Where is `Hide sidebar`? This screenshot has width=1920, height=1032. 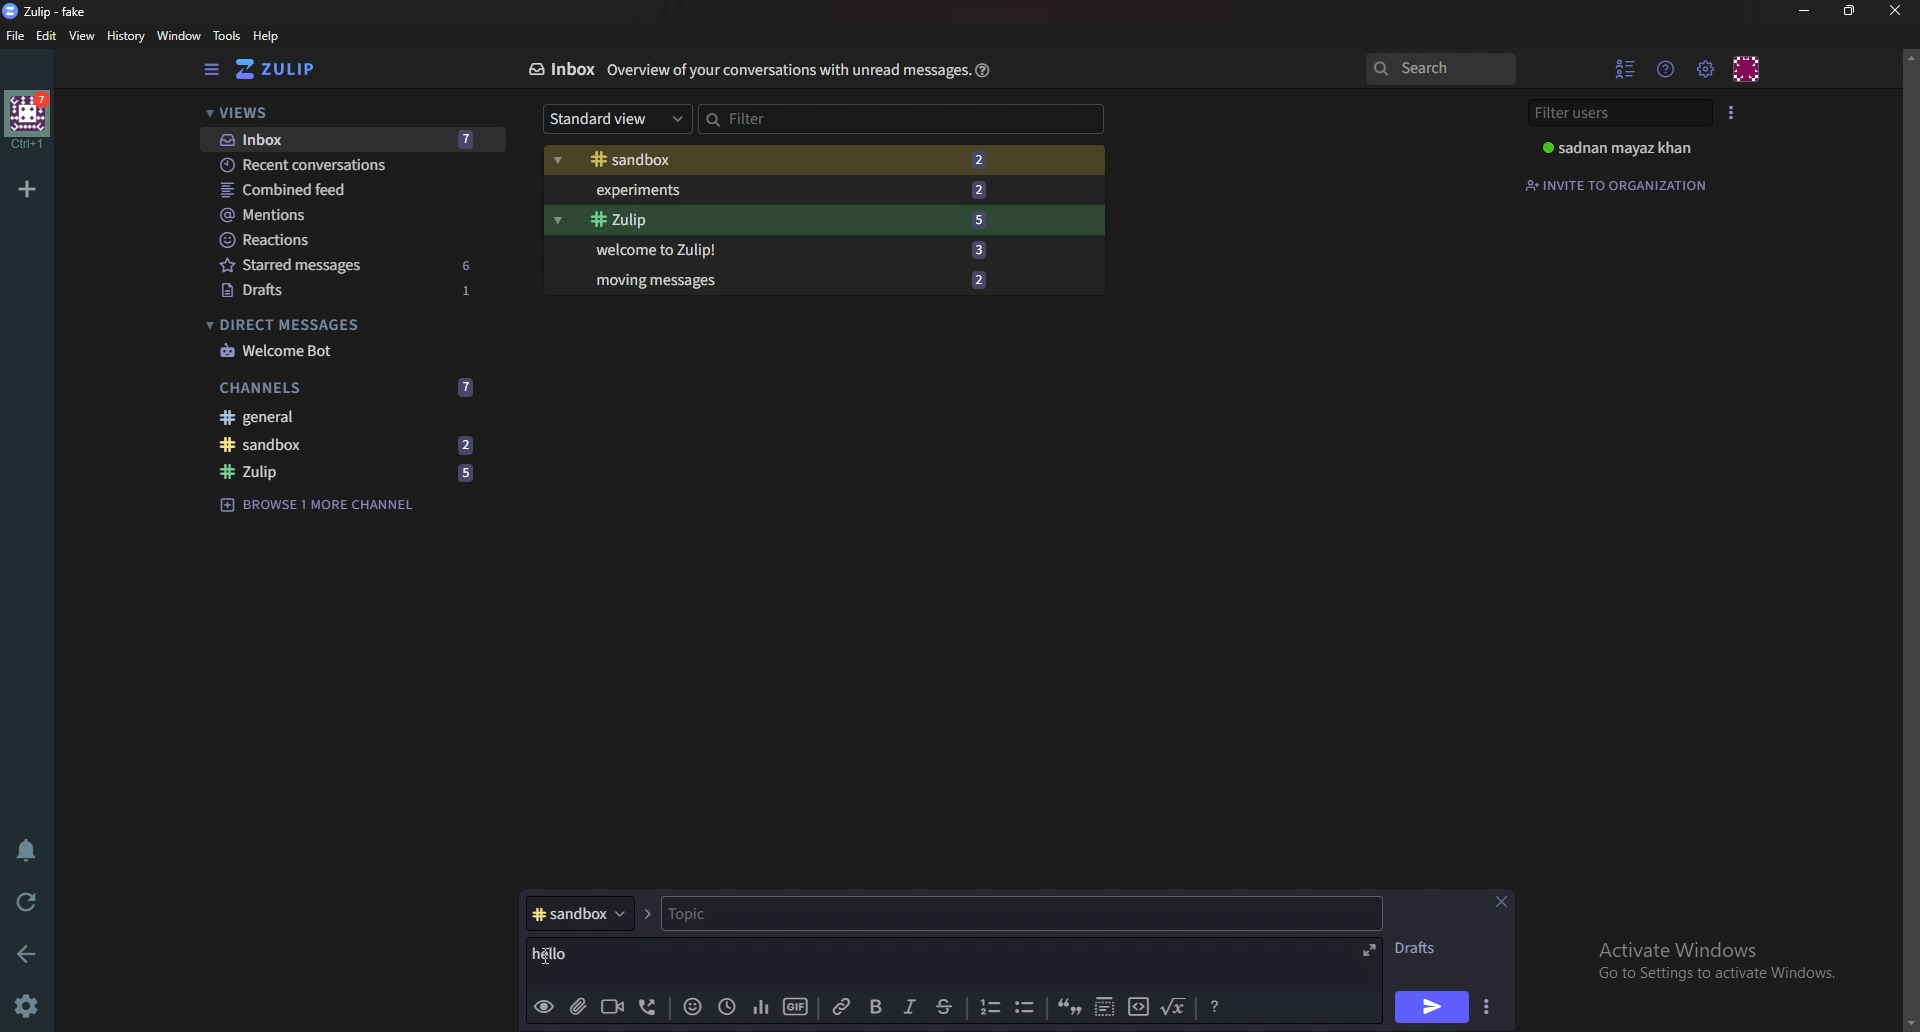
Hide sidebar is located at coordinates (215, 68).